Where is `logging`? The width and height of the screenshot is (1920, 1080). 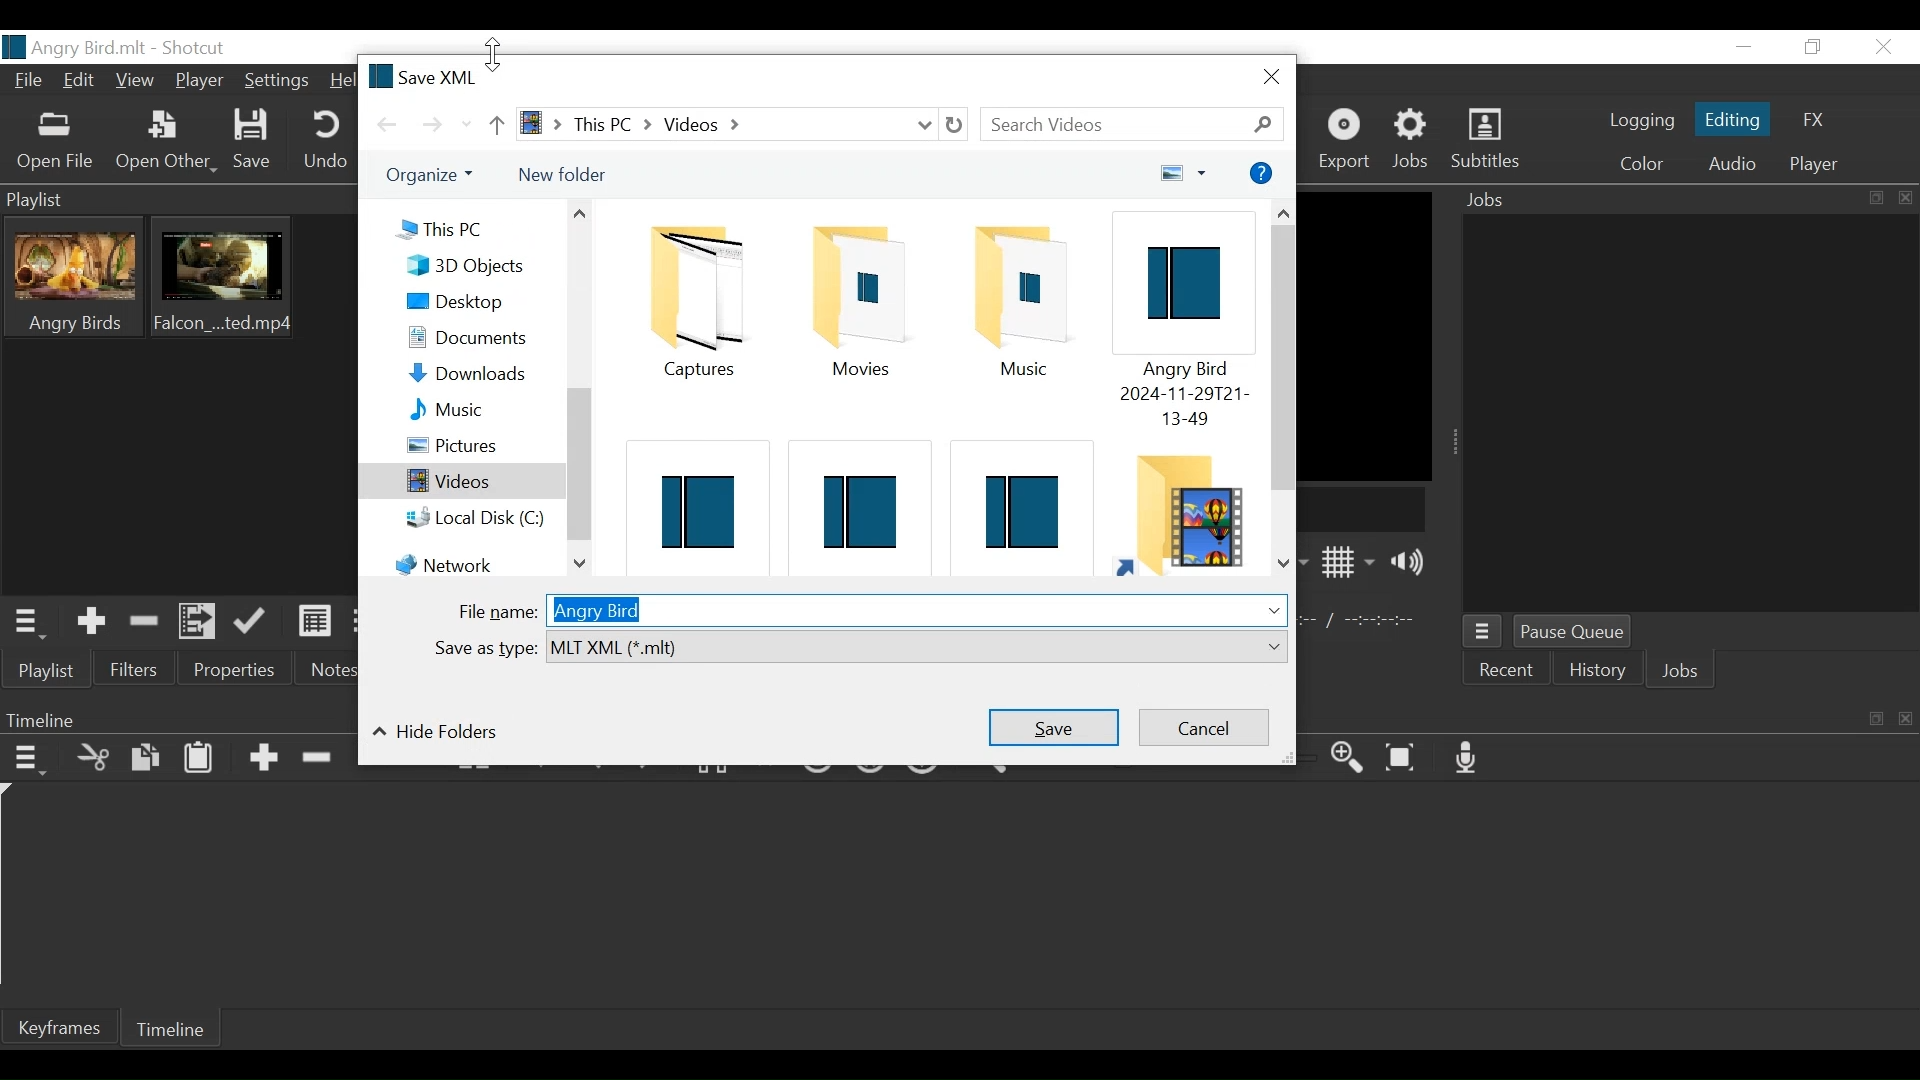
logging is located at coordinates (1636, 122).